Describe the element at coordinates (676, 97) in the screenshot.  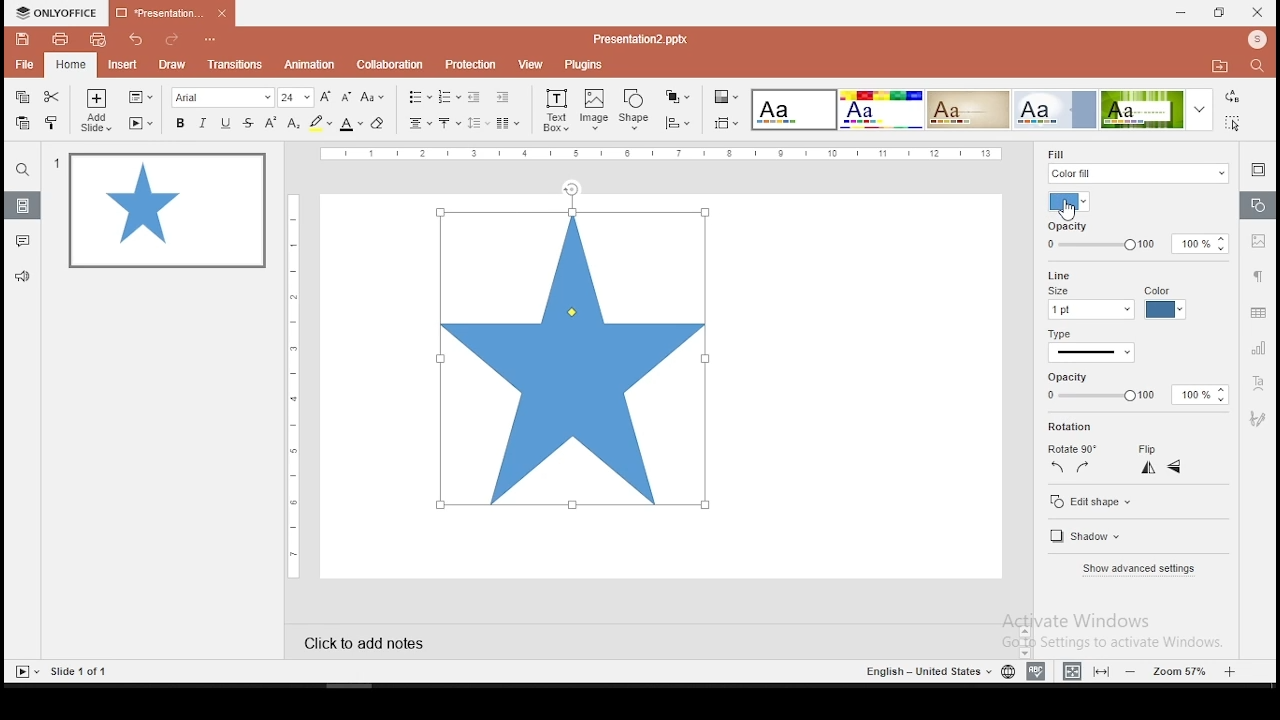
I see `arrange shapes` at that location.